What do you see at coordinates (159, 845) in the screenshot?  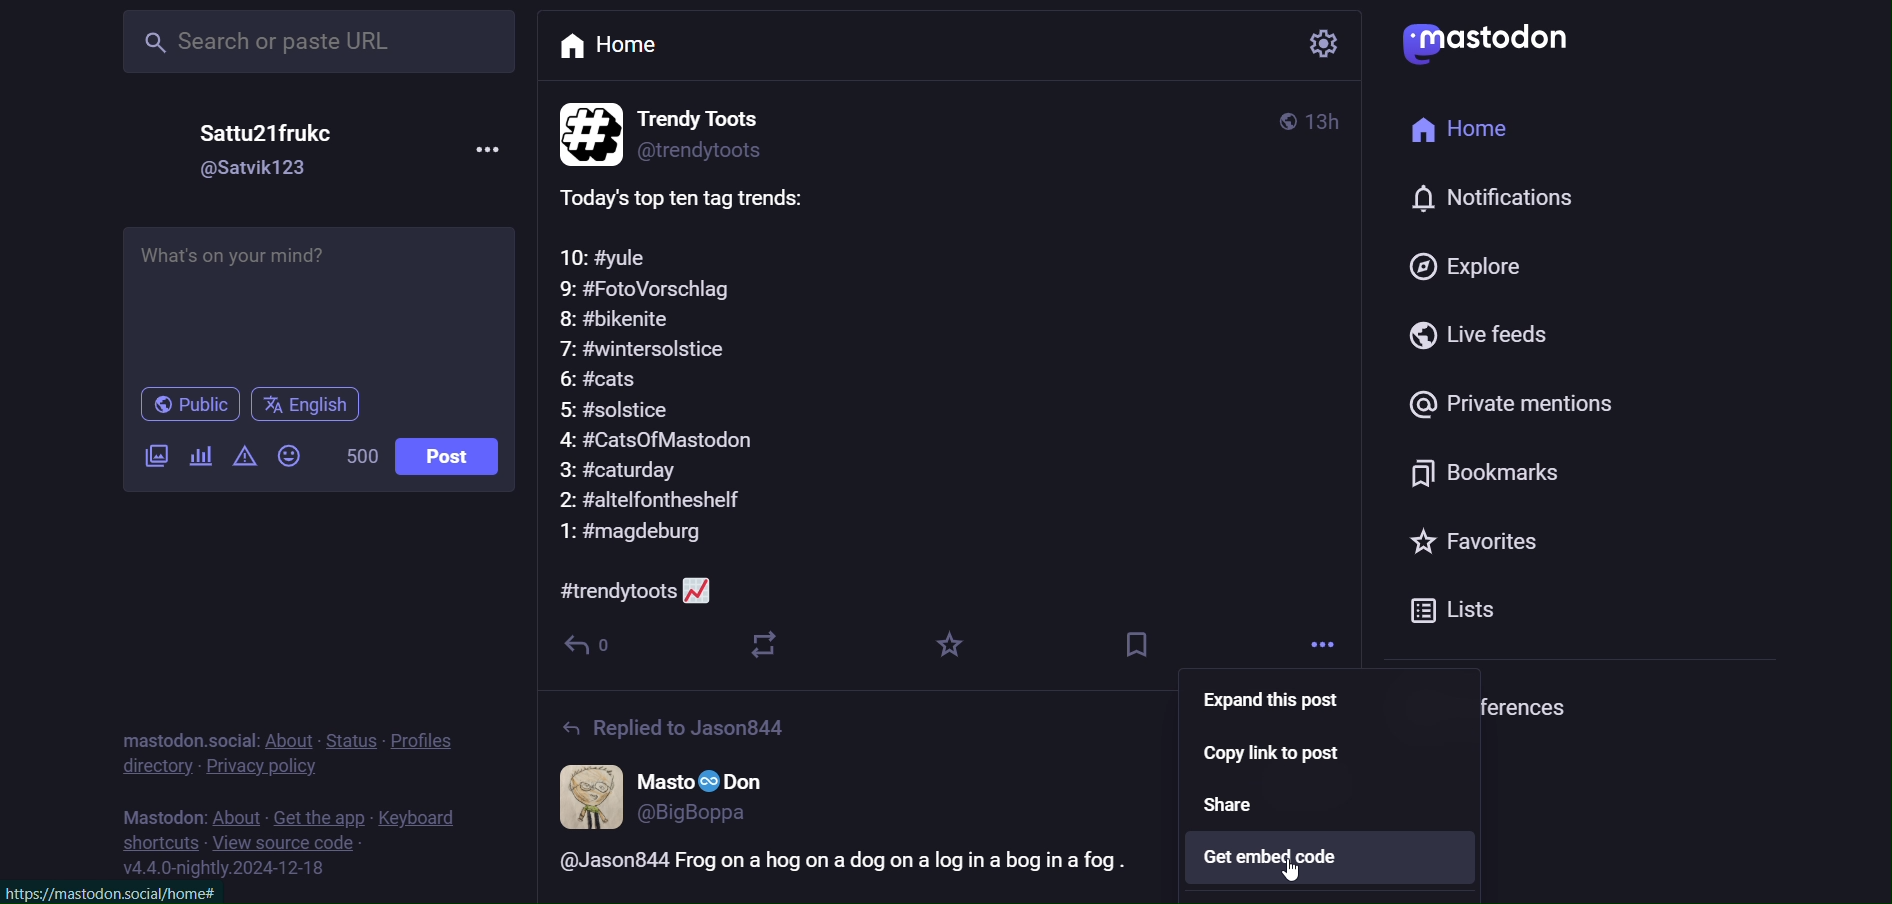 I see `shortcuts` at bounding box center [159, 845].